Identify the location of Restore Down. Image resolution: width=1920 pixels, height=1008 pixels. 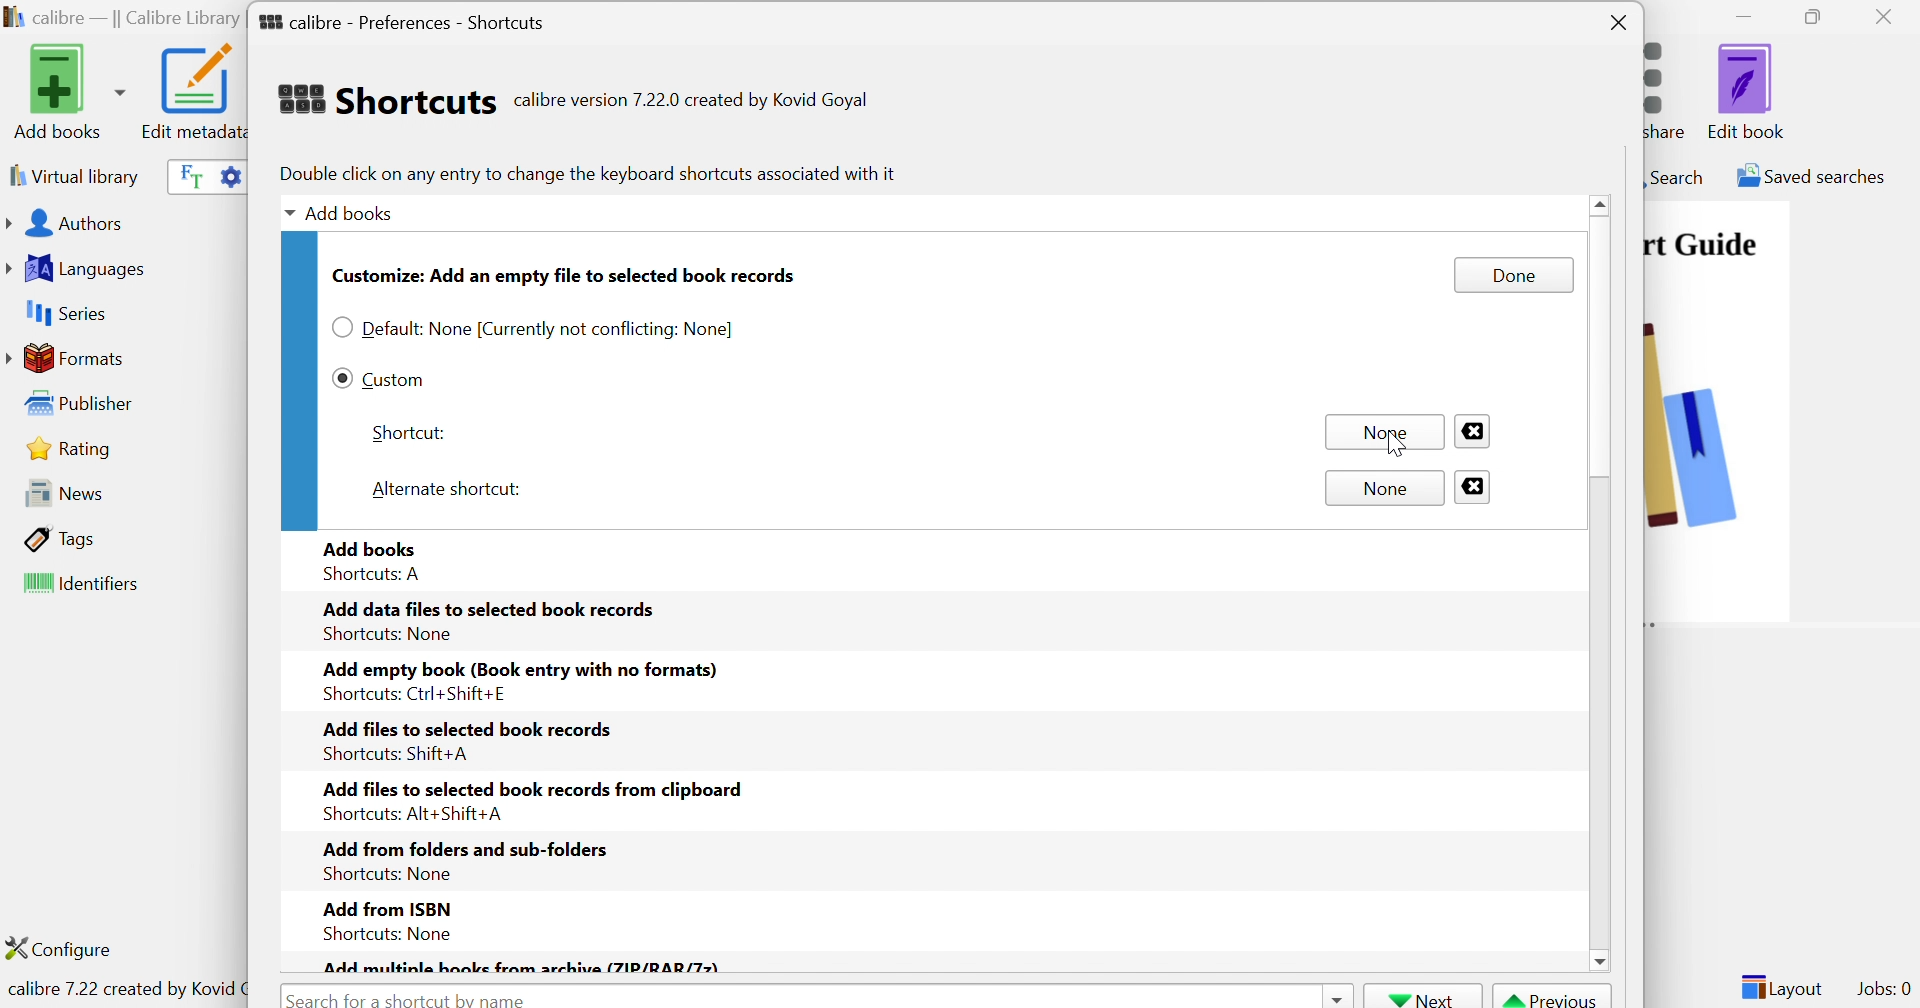
(1819, 18).